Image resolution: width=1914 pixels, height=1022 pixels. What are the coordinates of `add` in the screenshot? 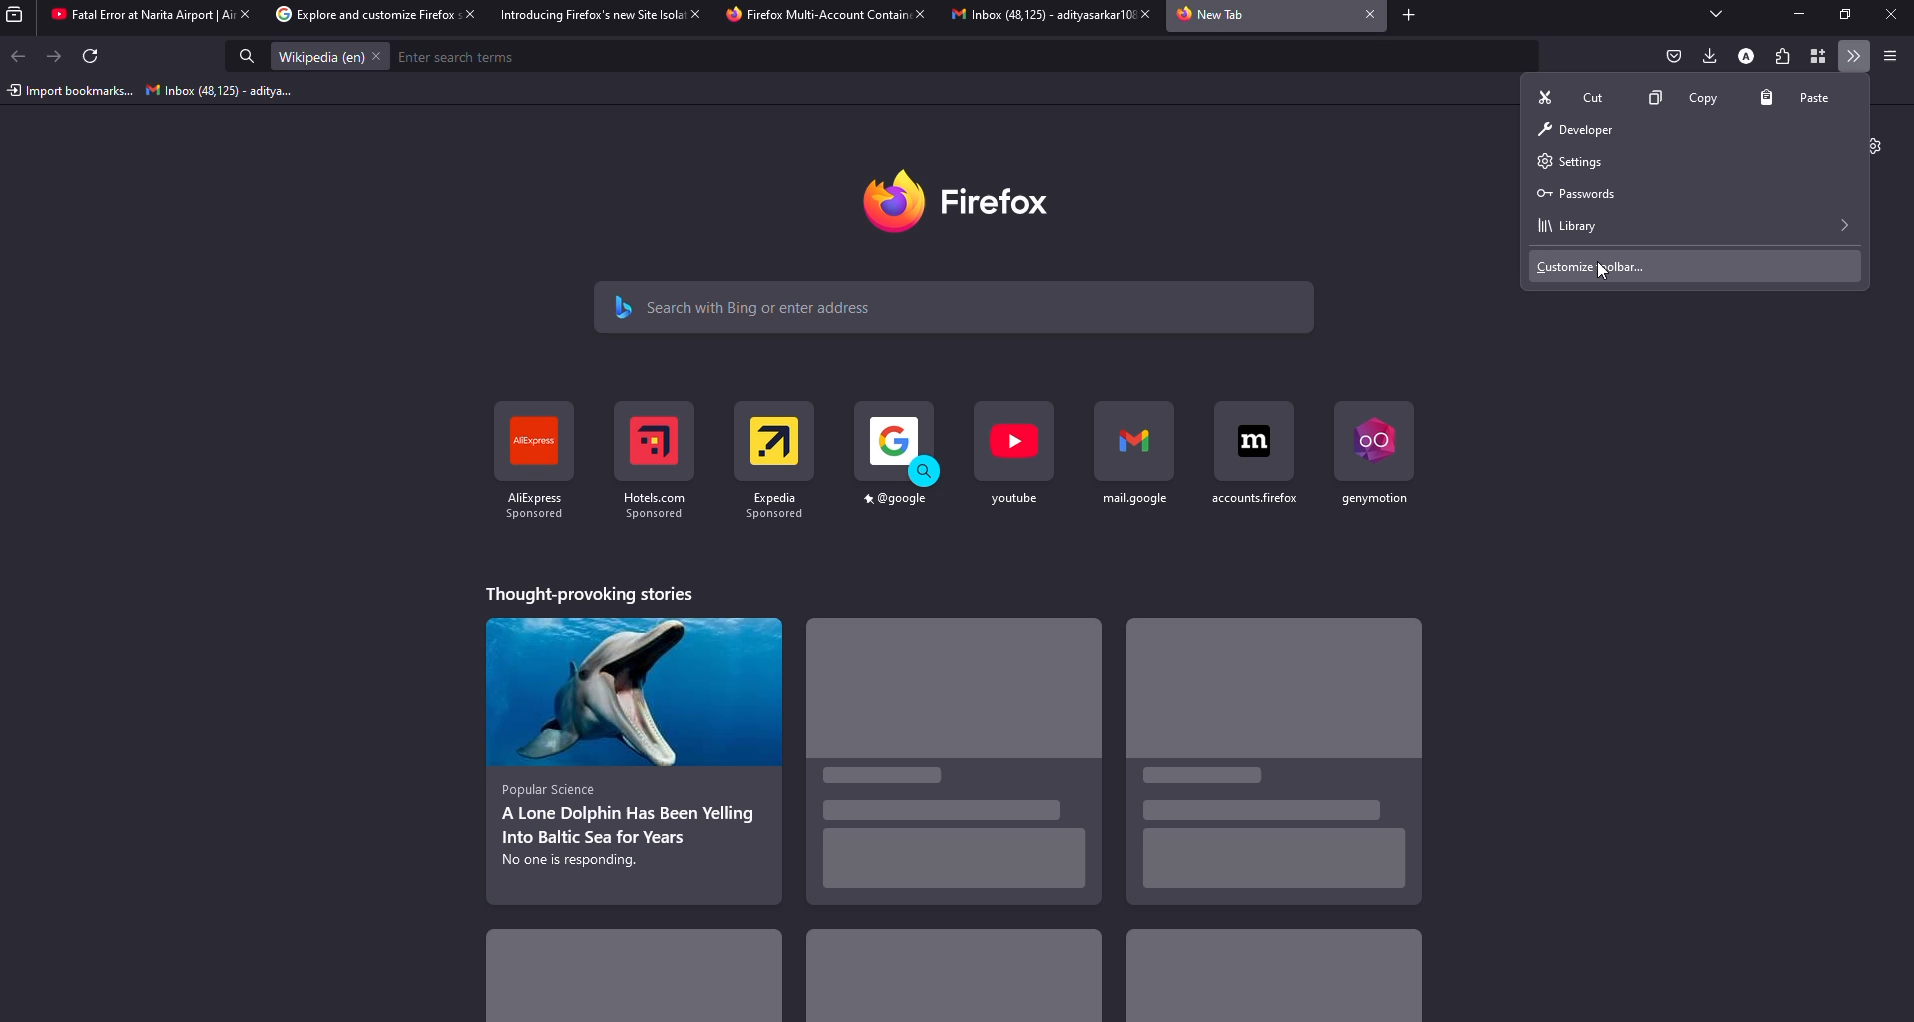 It's located at (1406, 16).